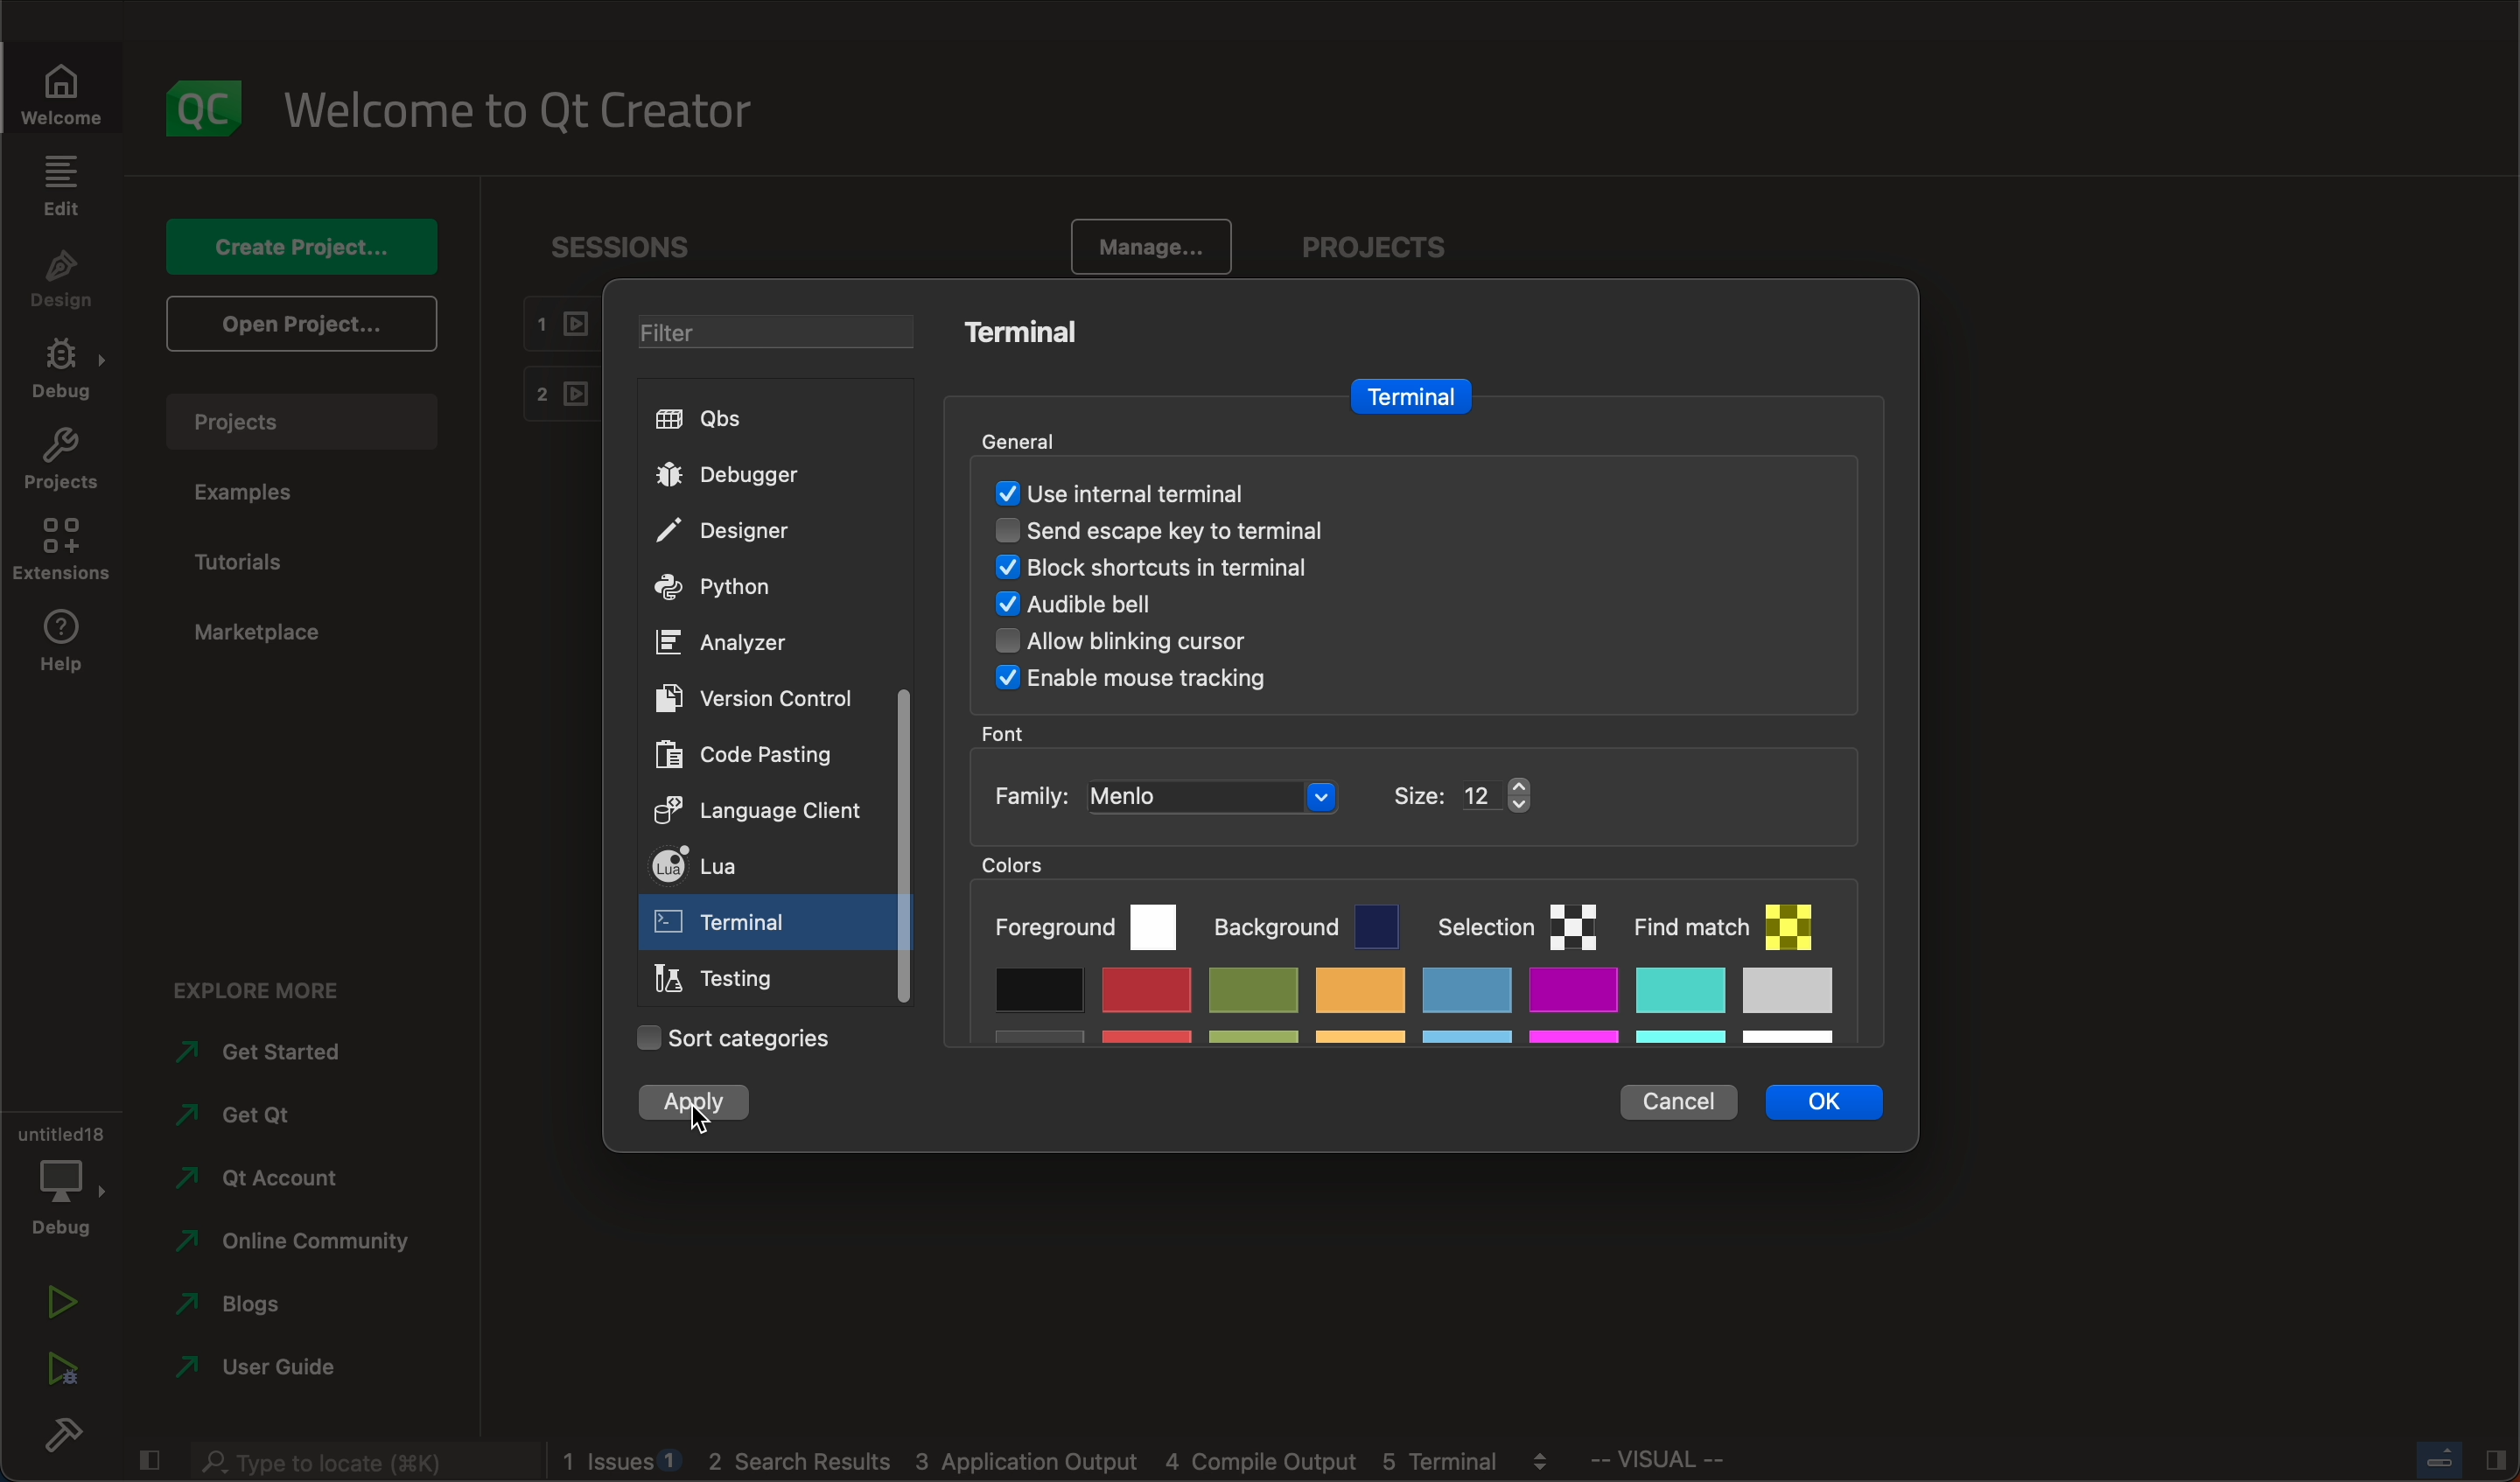 The width and height of the screenshot is (2520, 1482). What do you see at coordinates (1152, 242) in the screenshot?
I see `manage` at bounding box center [1152, 242].